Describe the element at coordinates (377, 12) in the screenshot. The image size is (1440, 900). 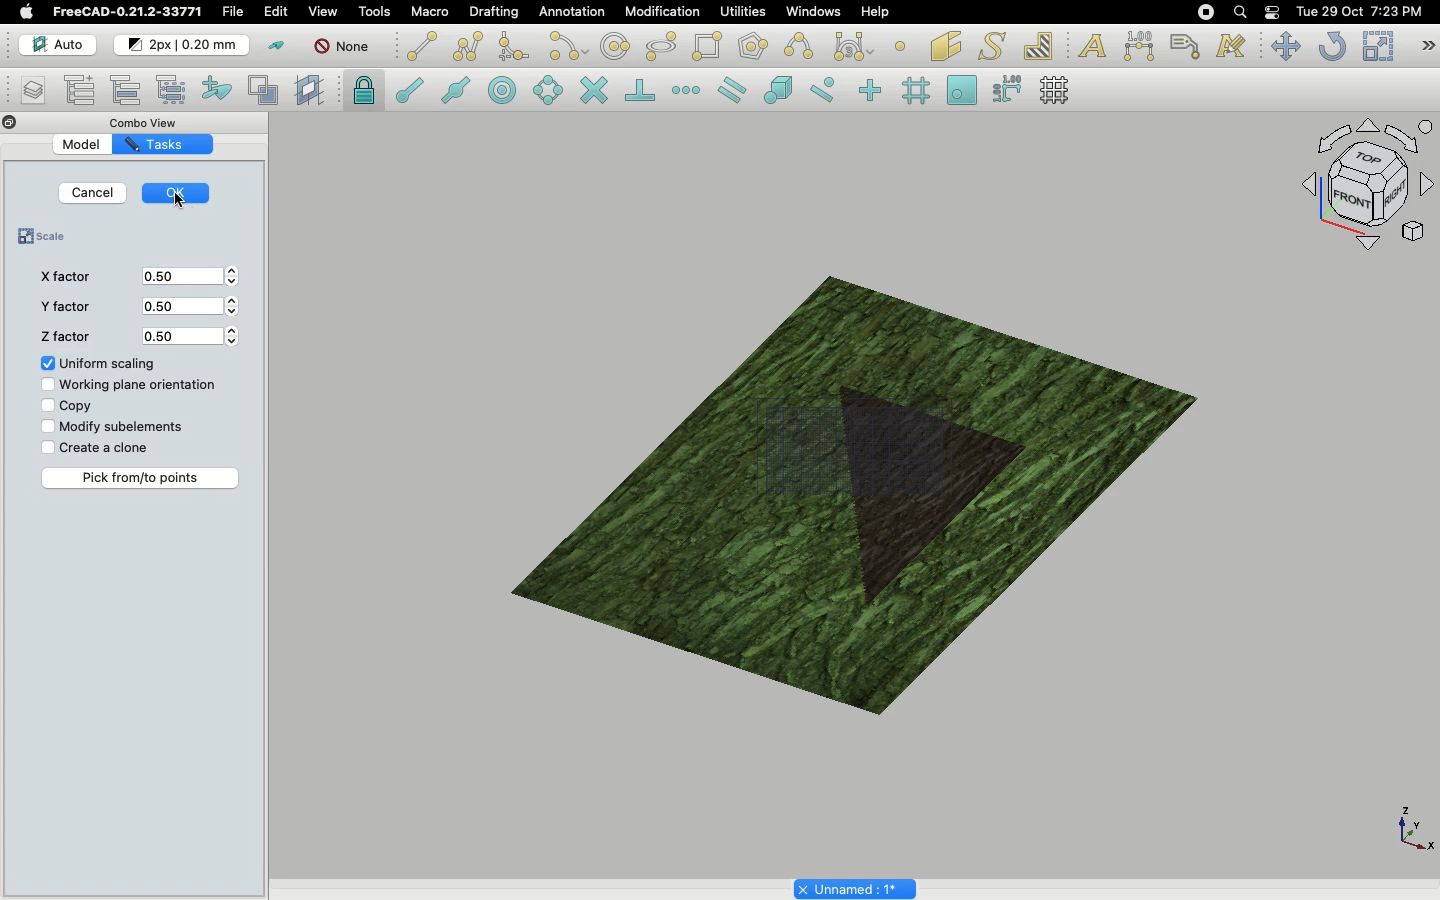
I see `Tools` at that location.